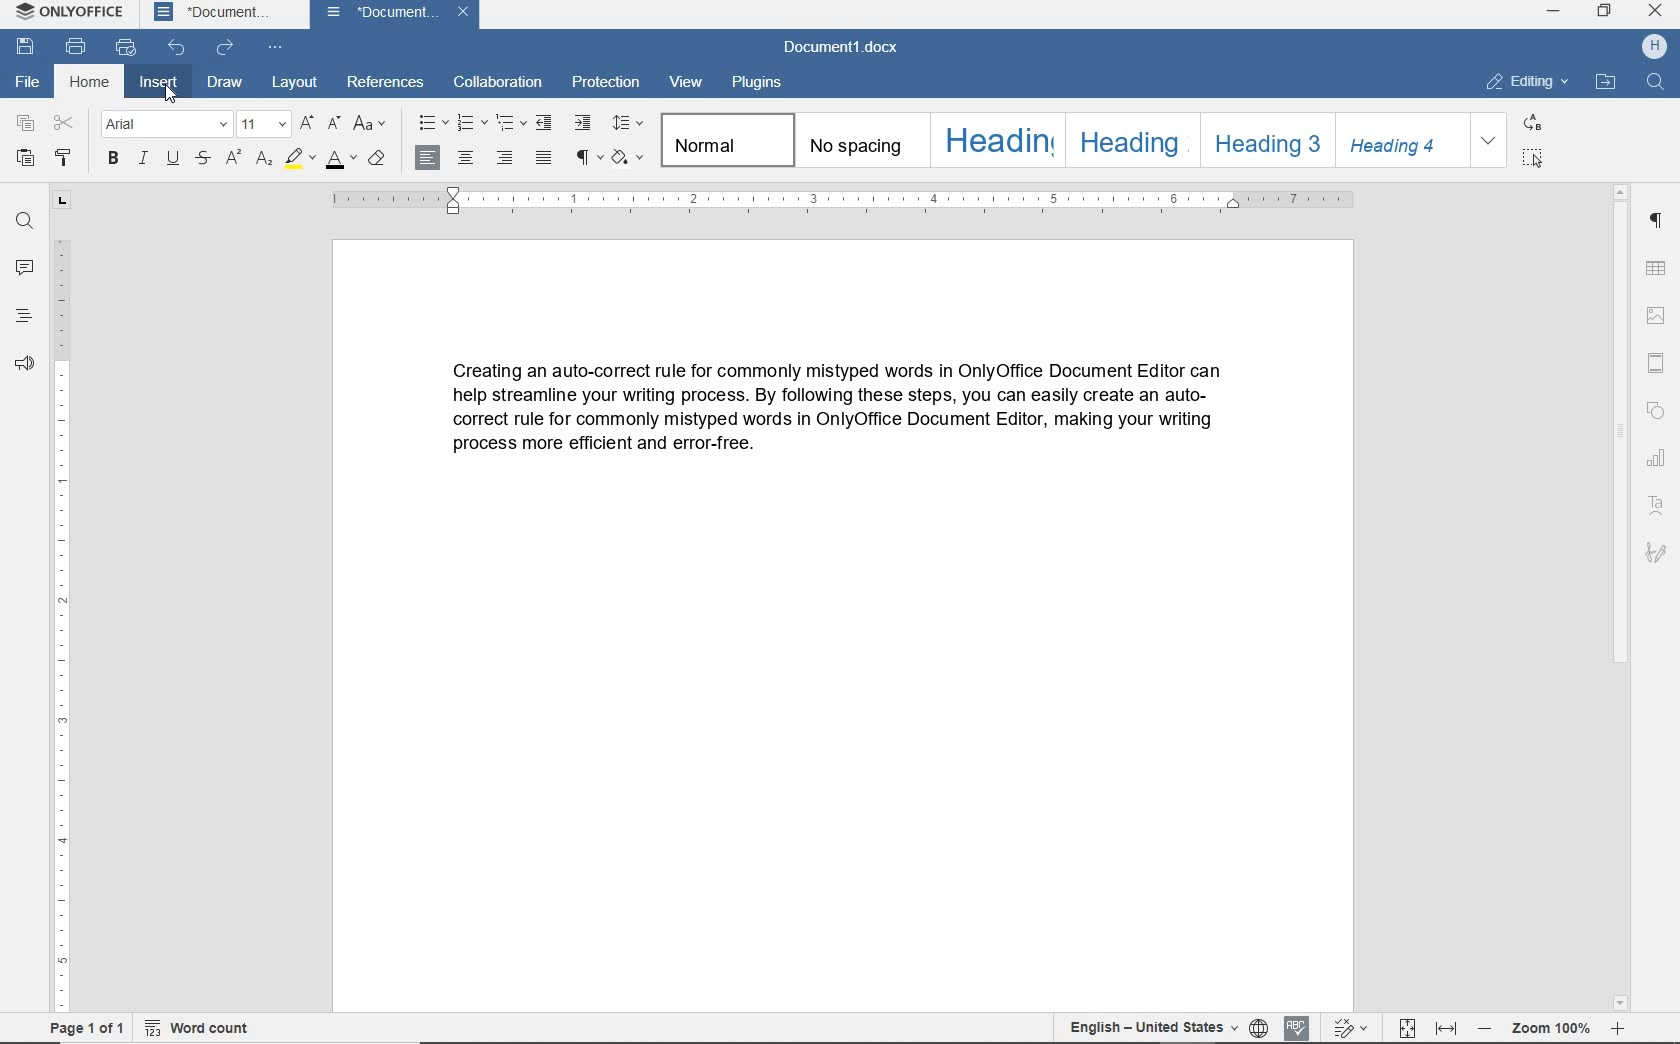 The image size is (1680, 1044). I want to click on find, so click(24, 221).